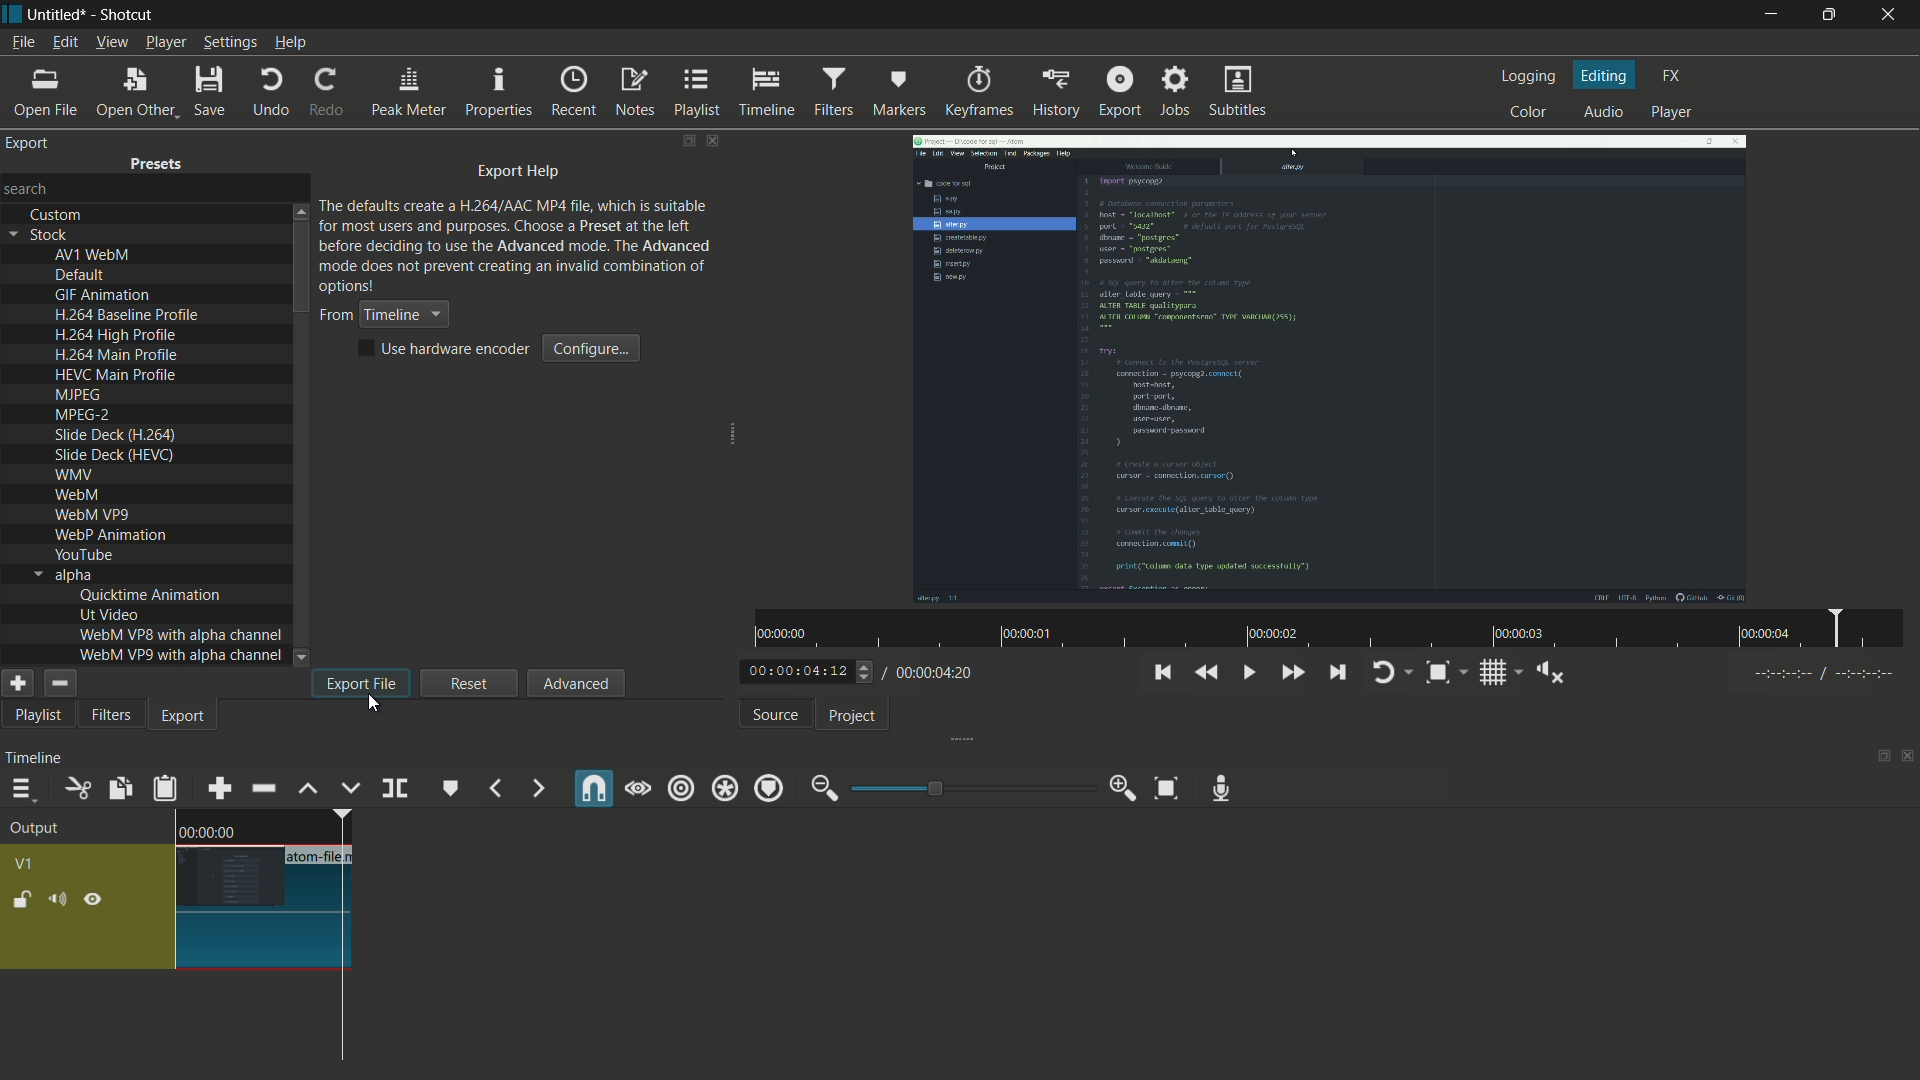 This screenshot has width=1920, height=1080. I want to click on toggle player looping, so click(1383, 674).